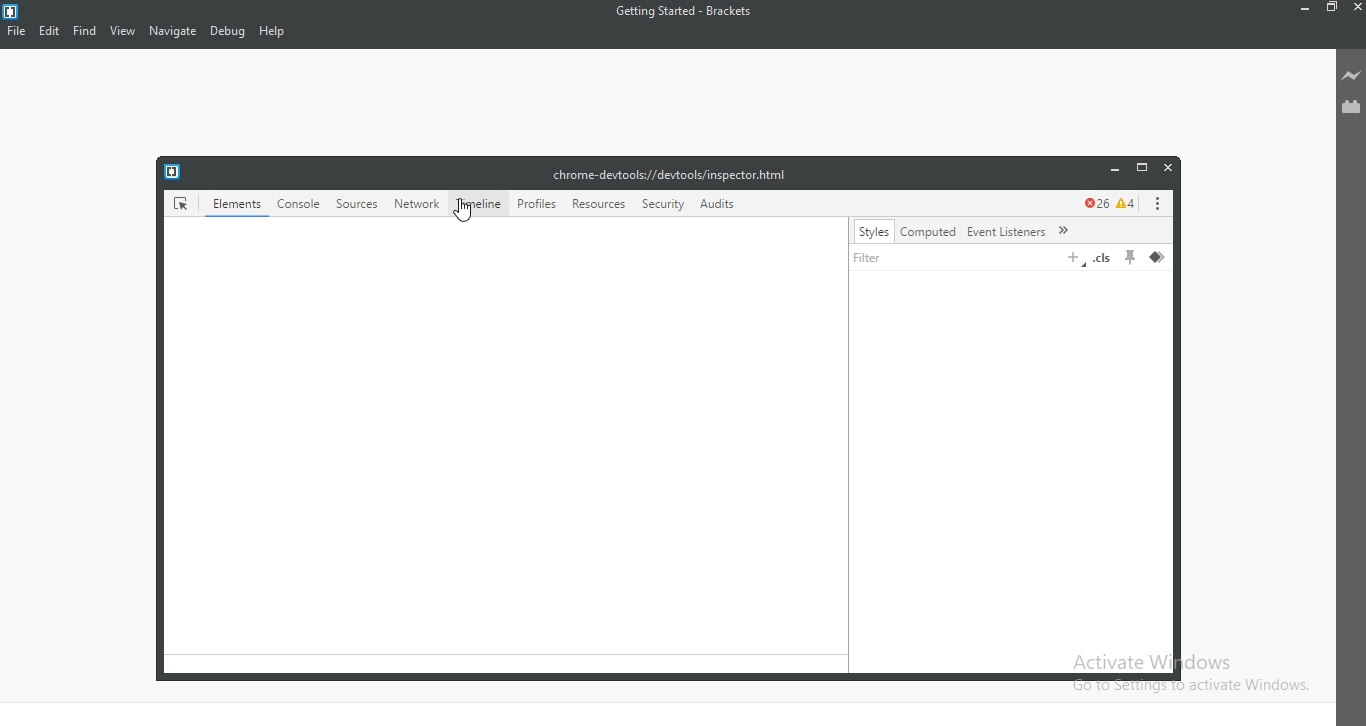 The image size is (1366, 726). Describe the element at coordinates (536, 203) in the screenshot. I see `profiles` at that location.